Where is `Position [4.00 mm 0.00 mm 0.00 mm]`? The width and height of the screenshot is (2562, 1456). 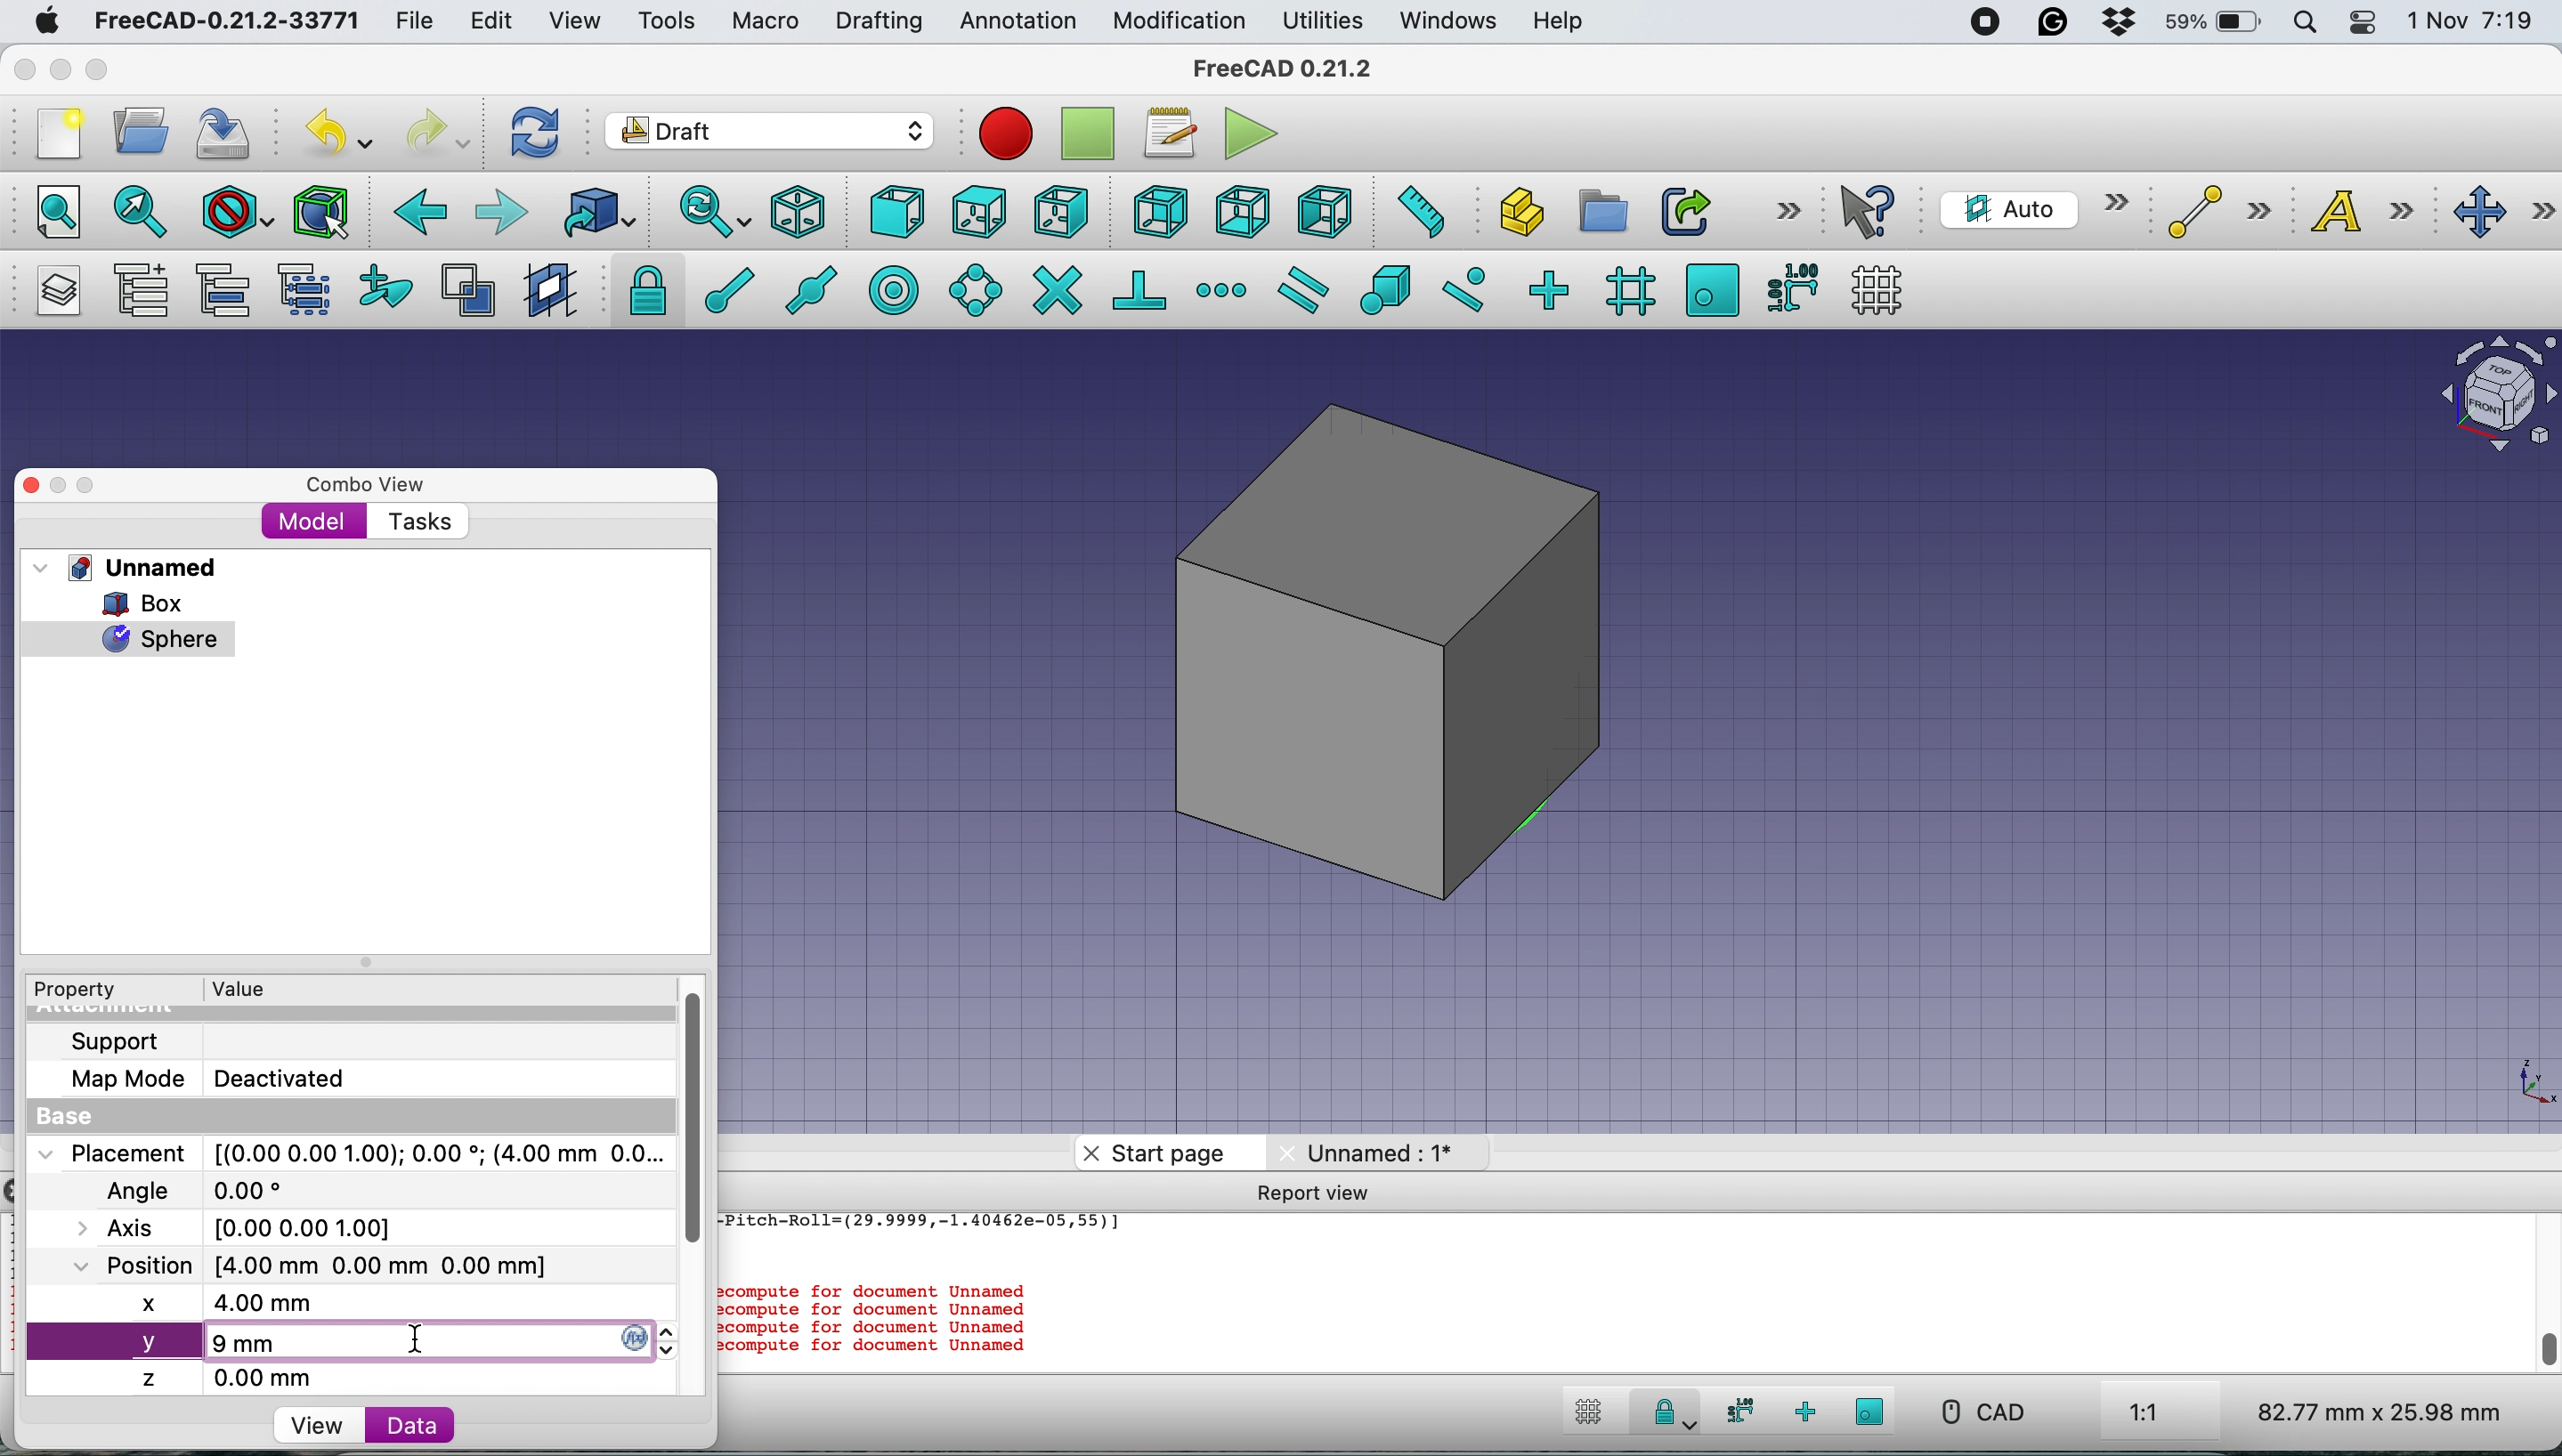 Position [4.00 mm 0.00 mm 0.00 mm] is located at coordinates (312, 1267).